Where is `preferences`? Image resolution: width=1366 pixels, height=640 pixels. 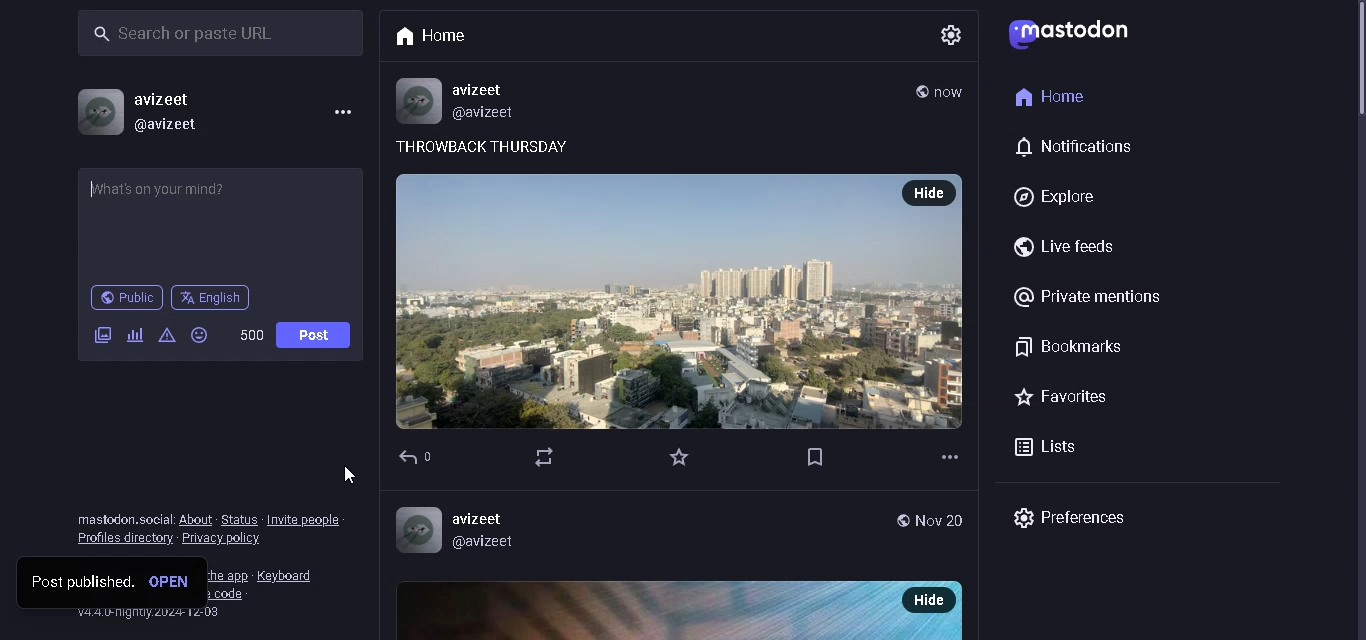
preferences is located at coordinates (1078, 515).